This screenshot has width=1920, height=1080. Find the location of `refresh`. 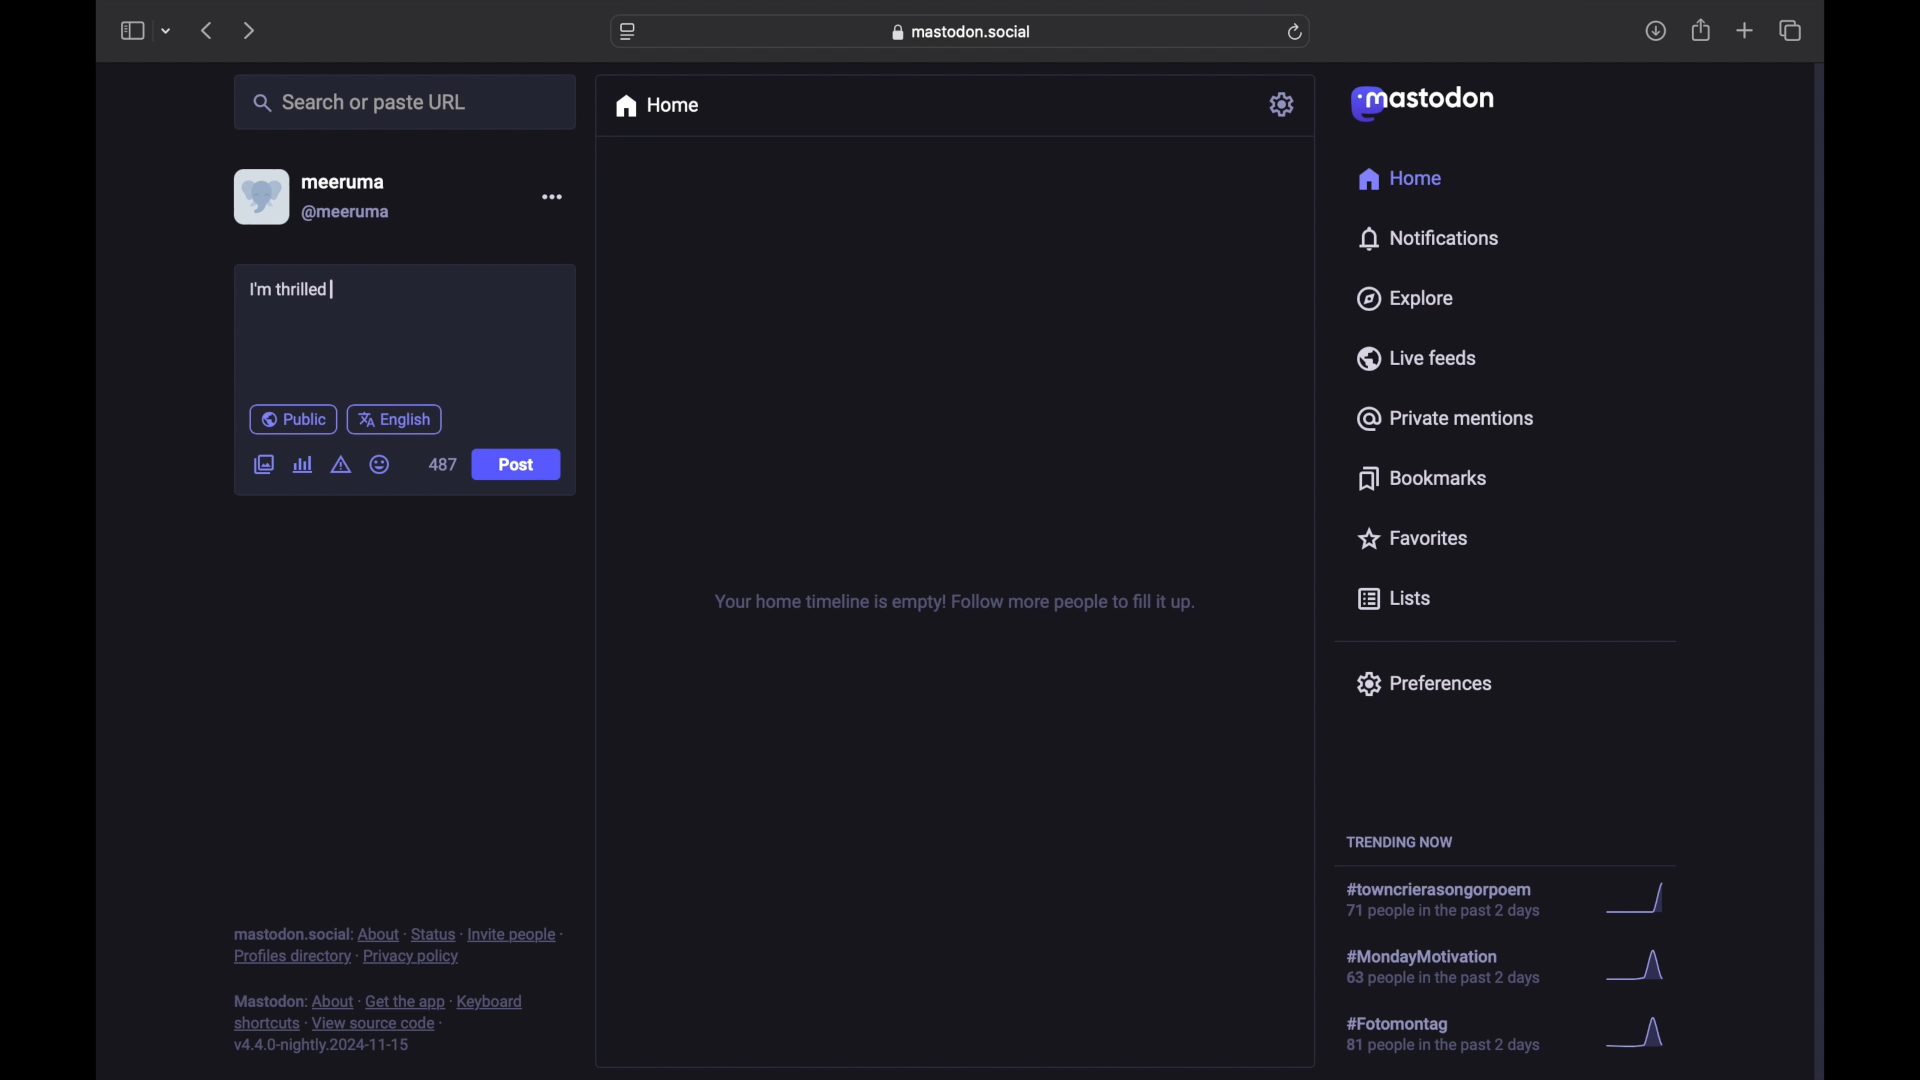

refresh is located at coordinates (1295, 32).